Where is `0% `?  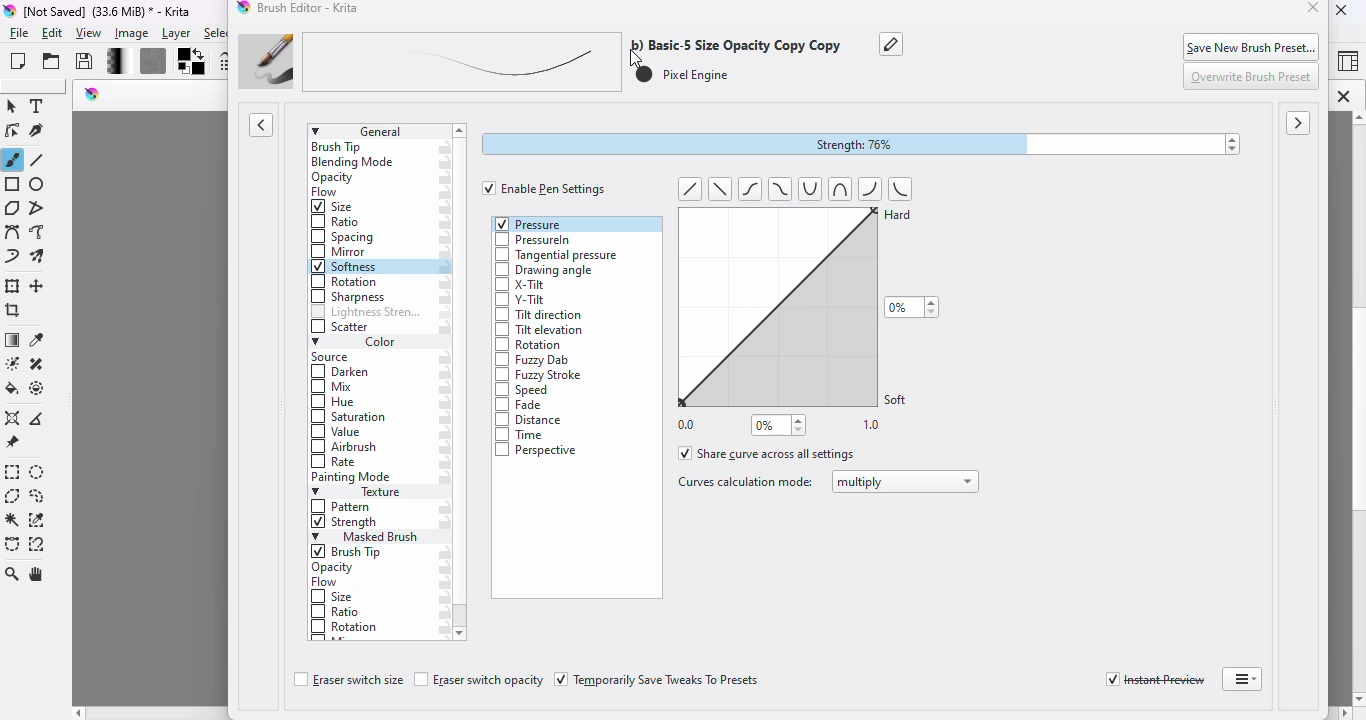 0%  is located at coordinates (912, 307).